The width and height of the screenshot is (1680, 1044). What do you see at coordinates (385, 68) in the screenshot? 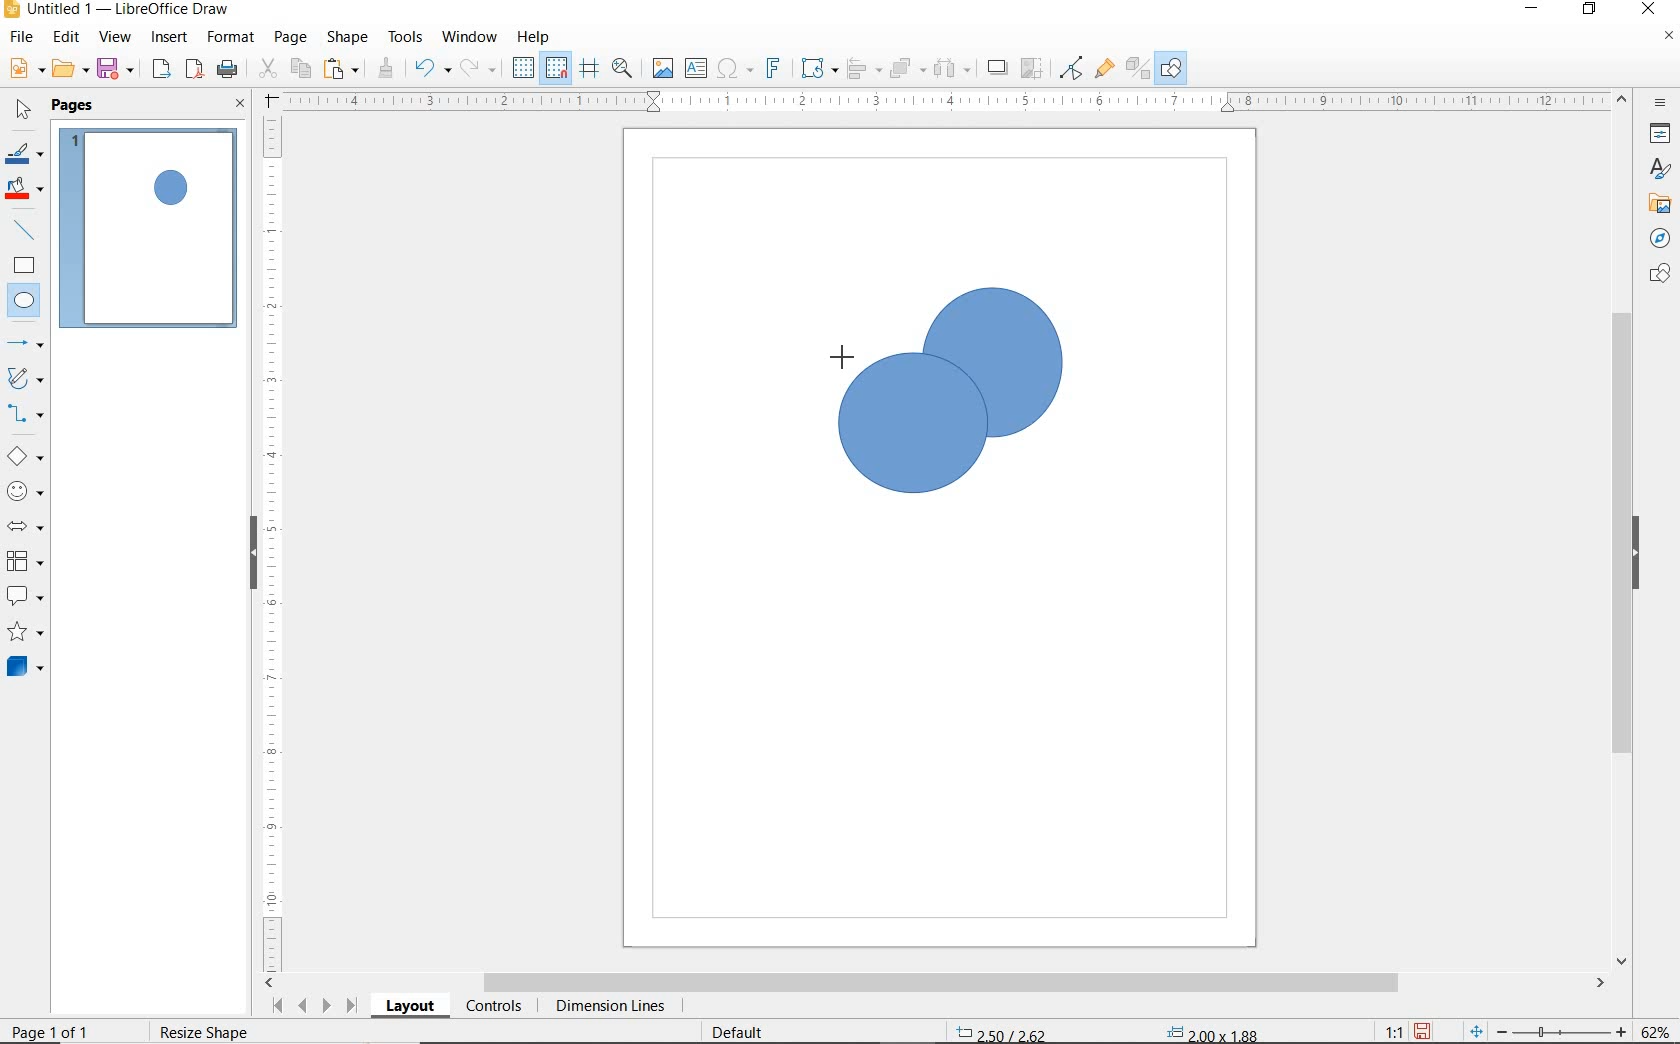
I see `CLONE FORMATTING` at bounding box center [385, 68].